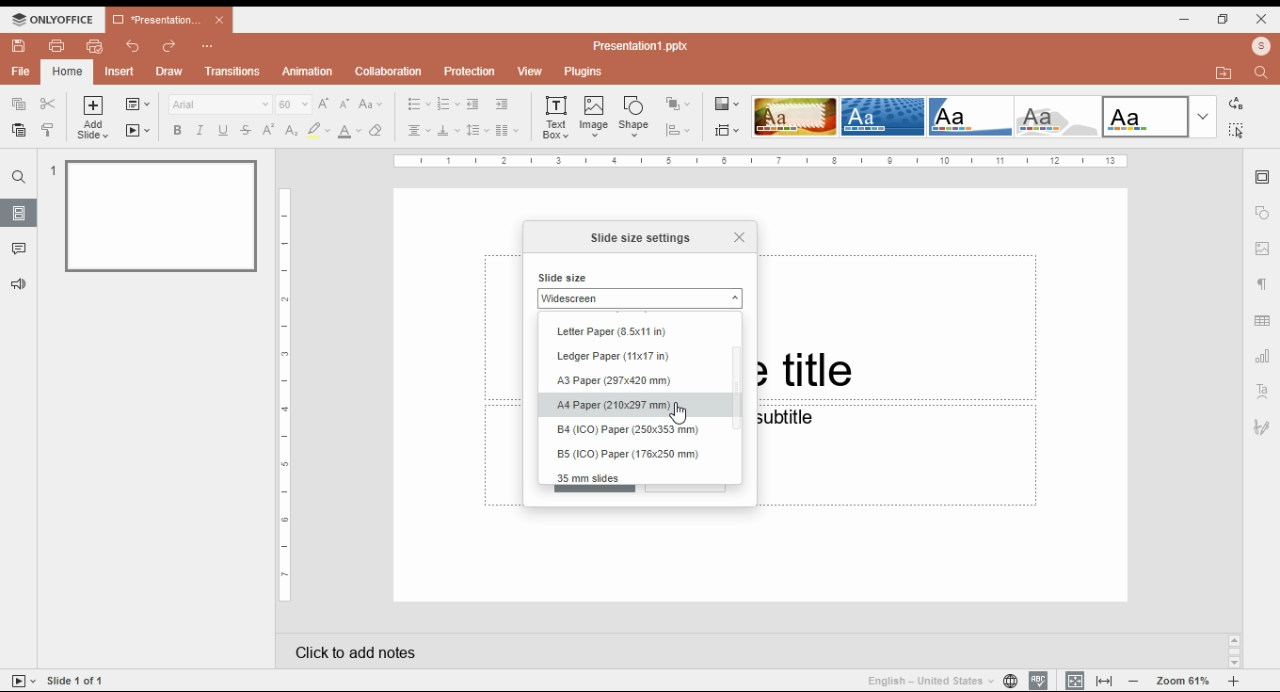 This screenshot has width=1280, height=692. I want to click on italics, so click(198, 130).